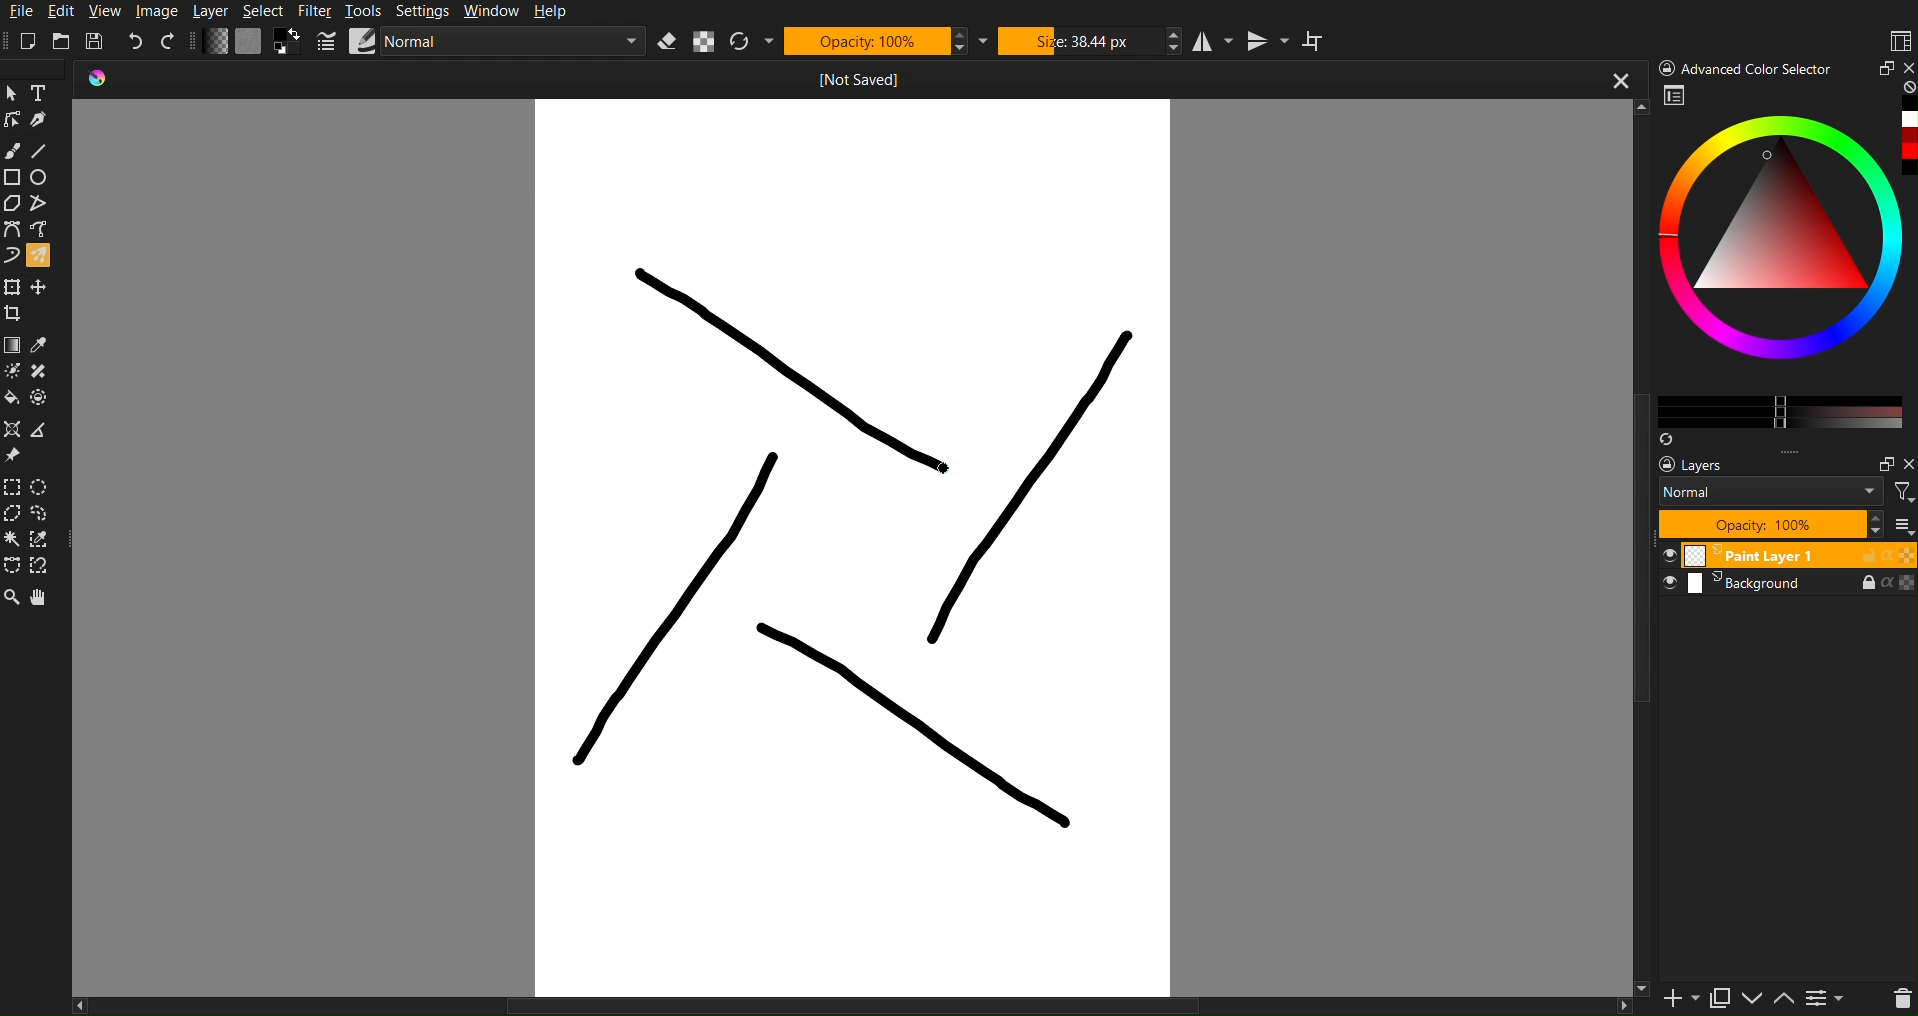  Describe the element at coordinates (1211, 42) in the screenshot. I see `Horizontal Mirror` at that location.